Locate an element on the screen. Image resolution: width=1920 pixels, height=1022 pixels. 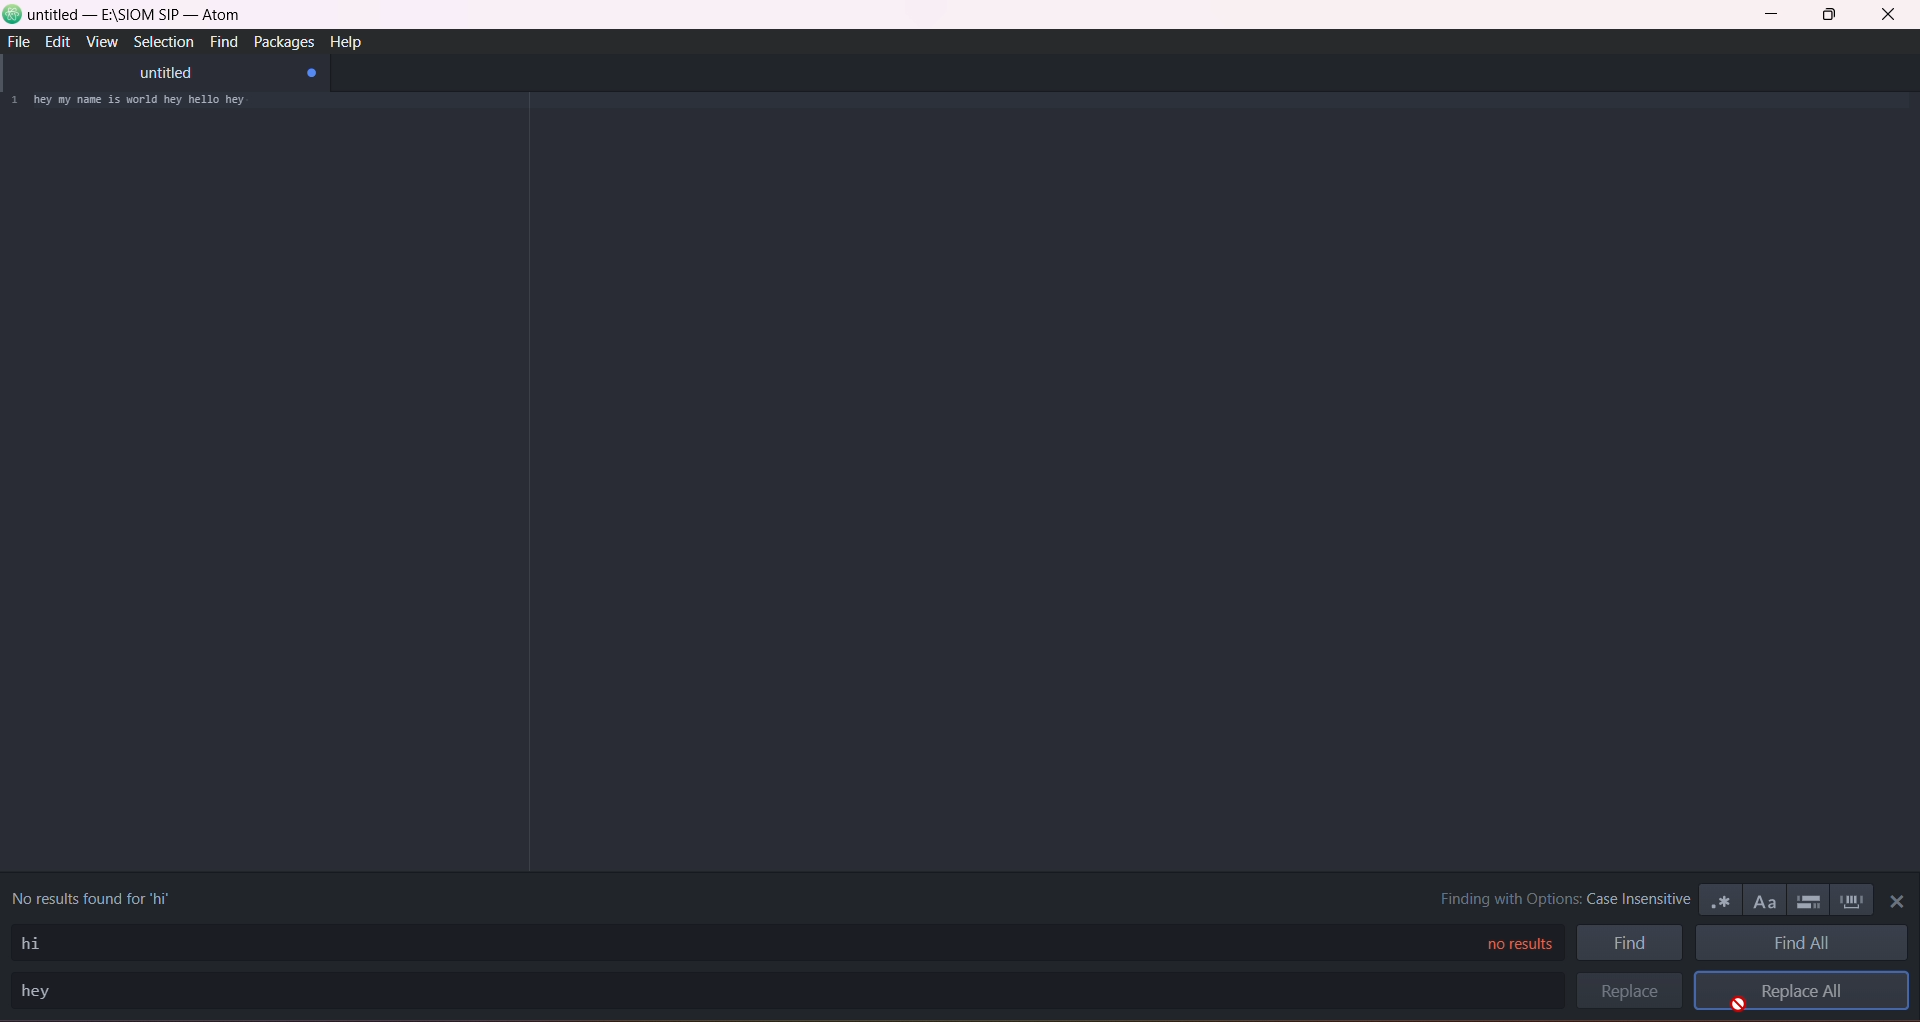
finding with options : case insensitive is located at coordinates (1550, 898).